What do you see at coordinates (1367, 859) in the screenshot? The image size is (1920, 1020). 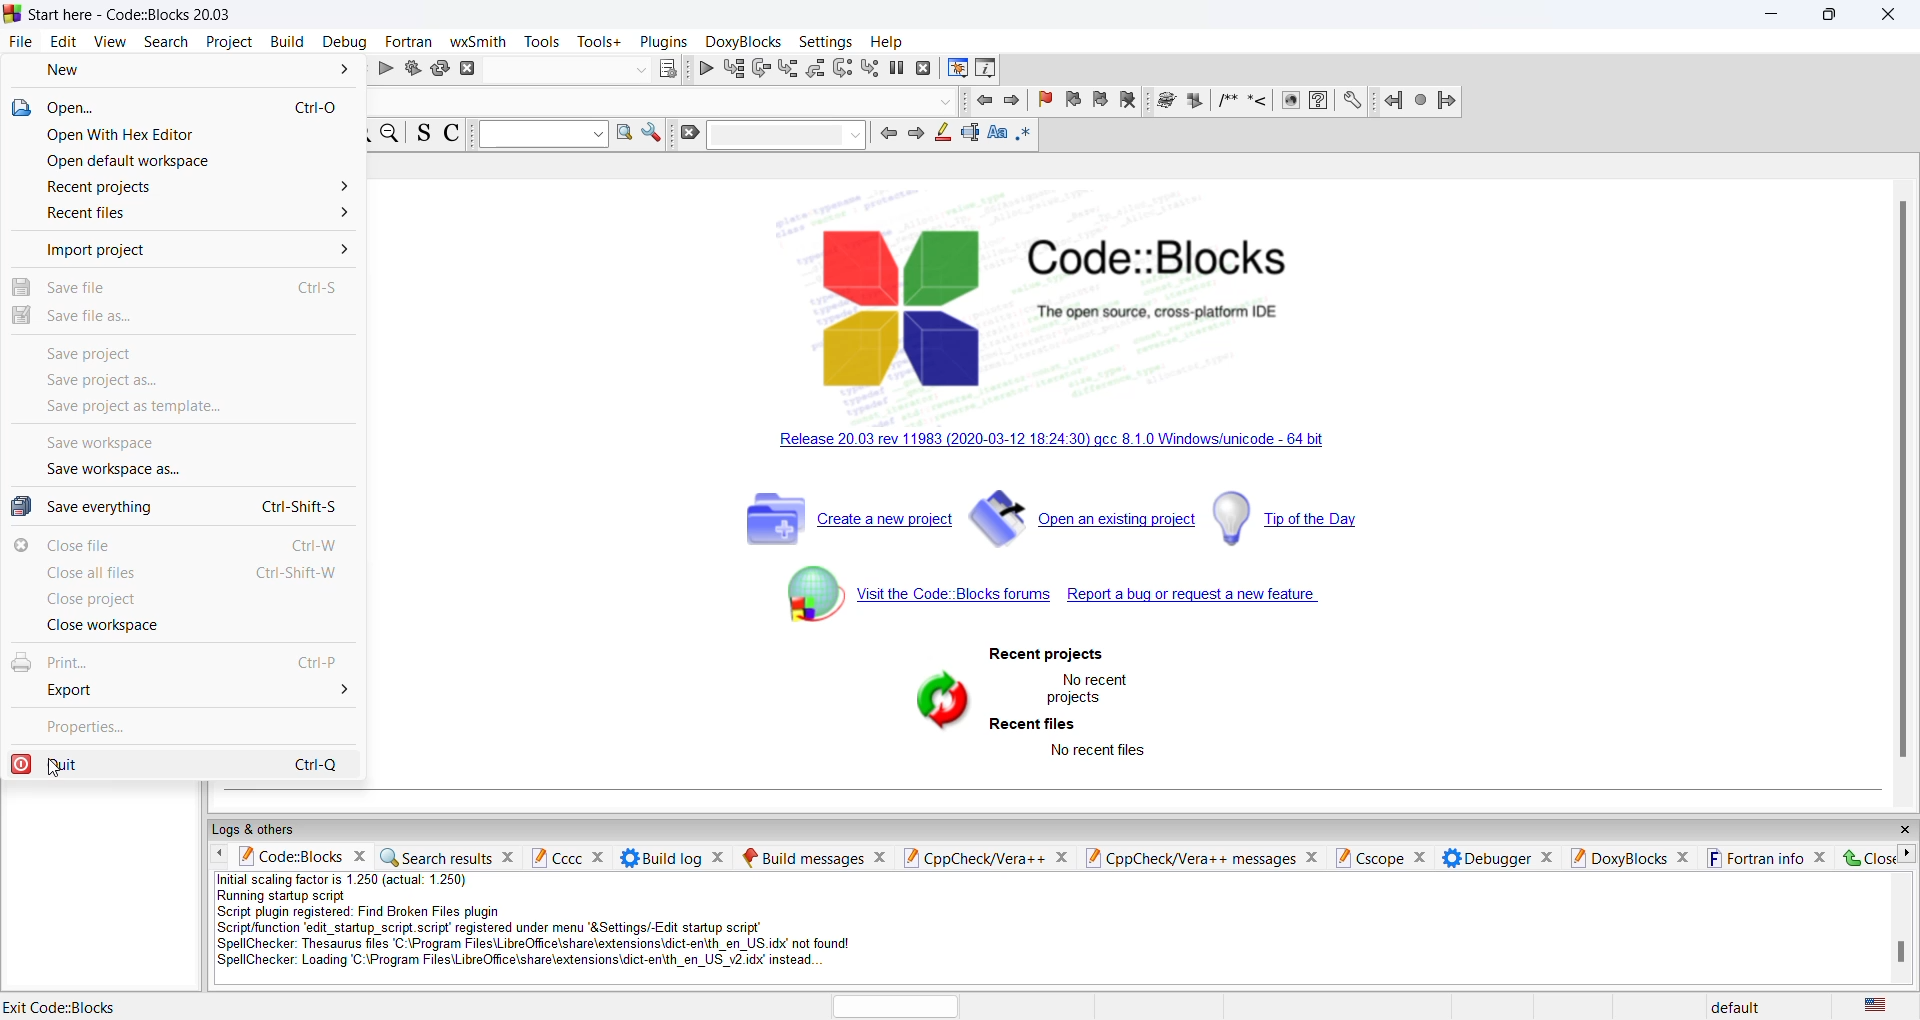 I see `cscope` at bounding box center [1367, 859].